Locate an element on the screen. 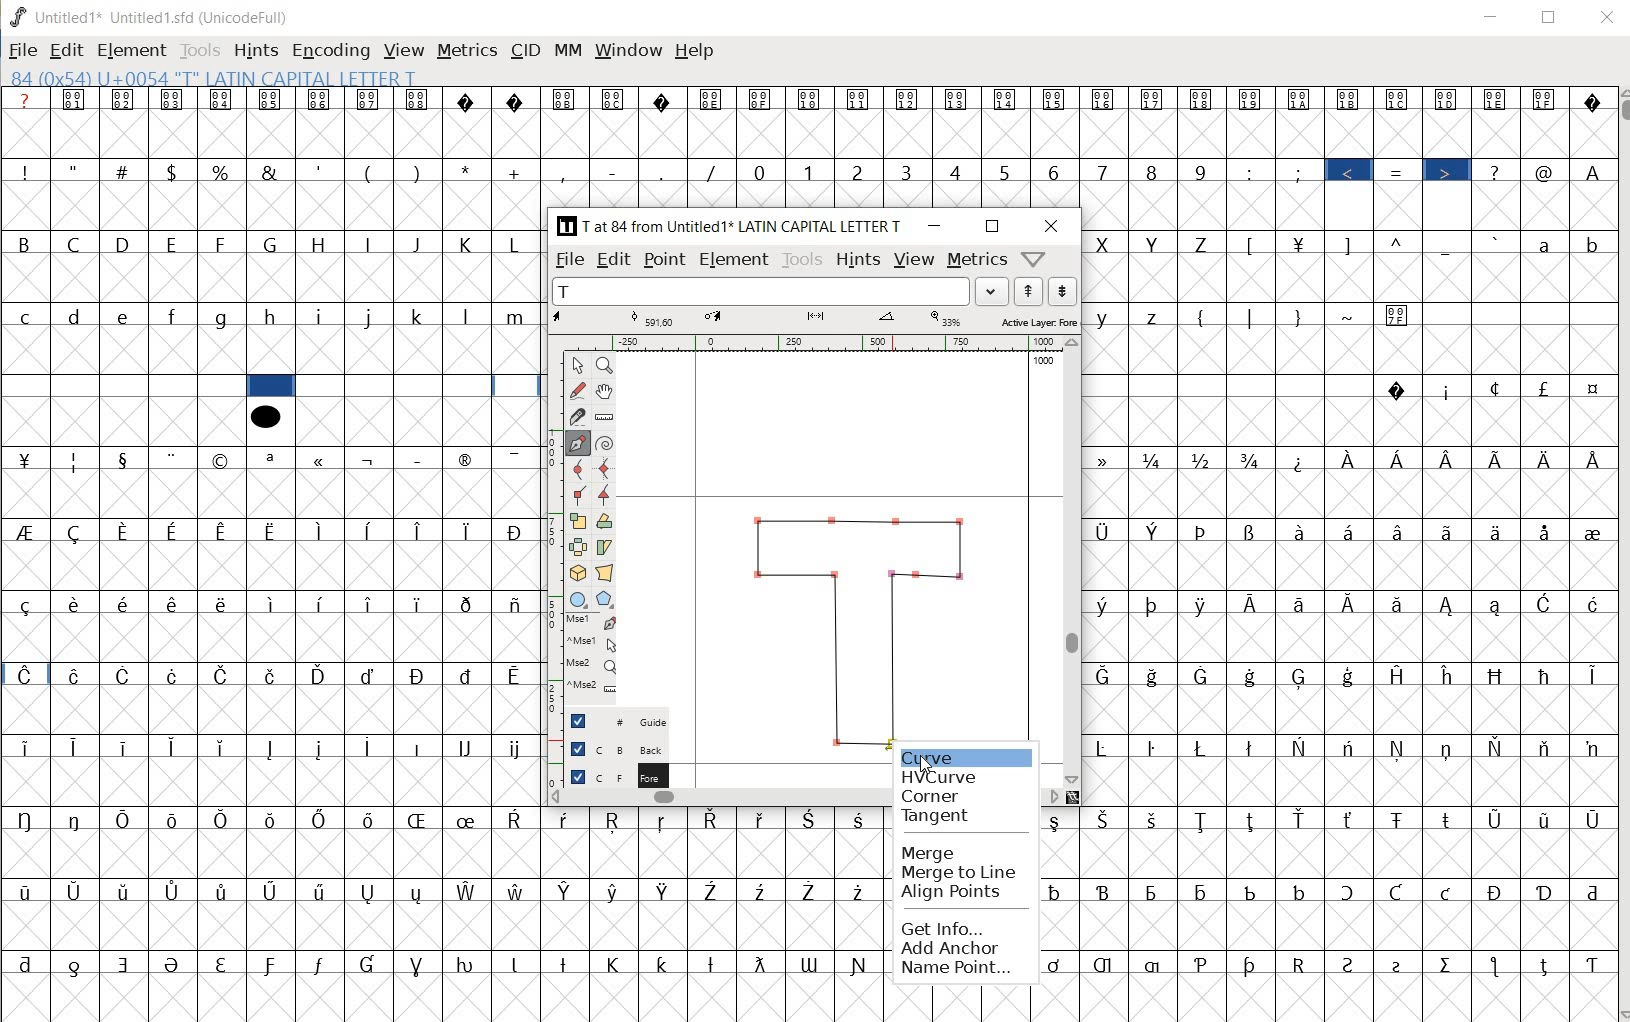 This screenshot has height=1022, width=1630. ( is located at coordinates (370, 171).